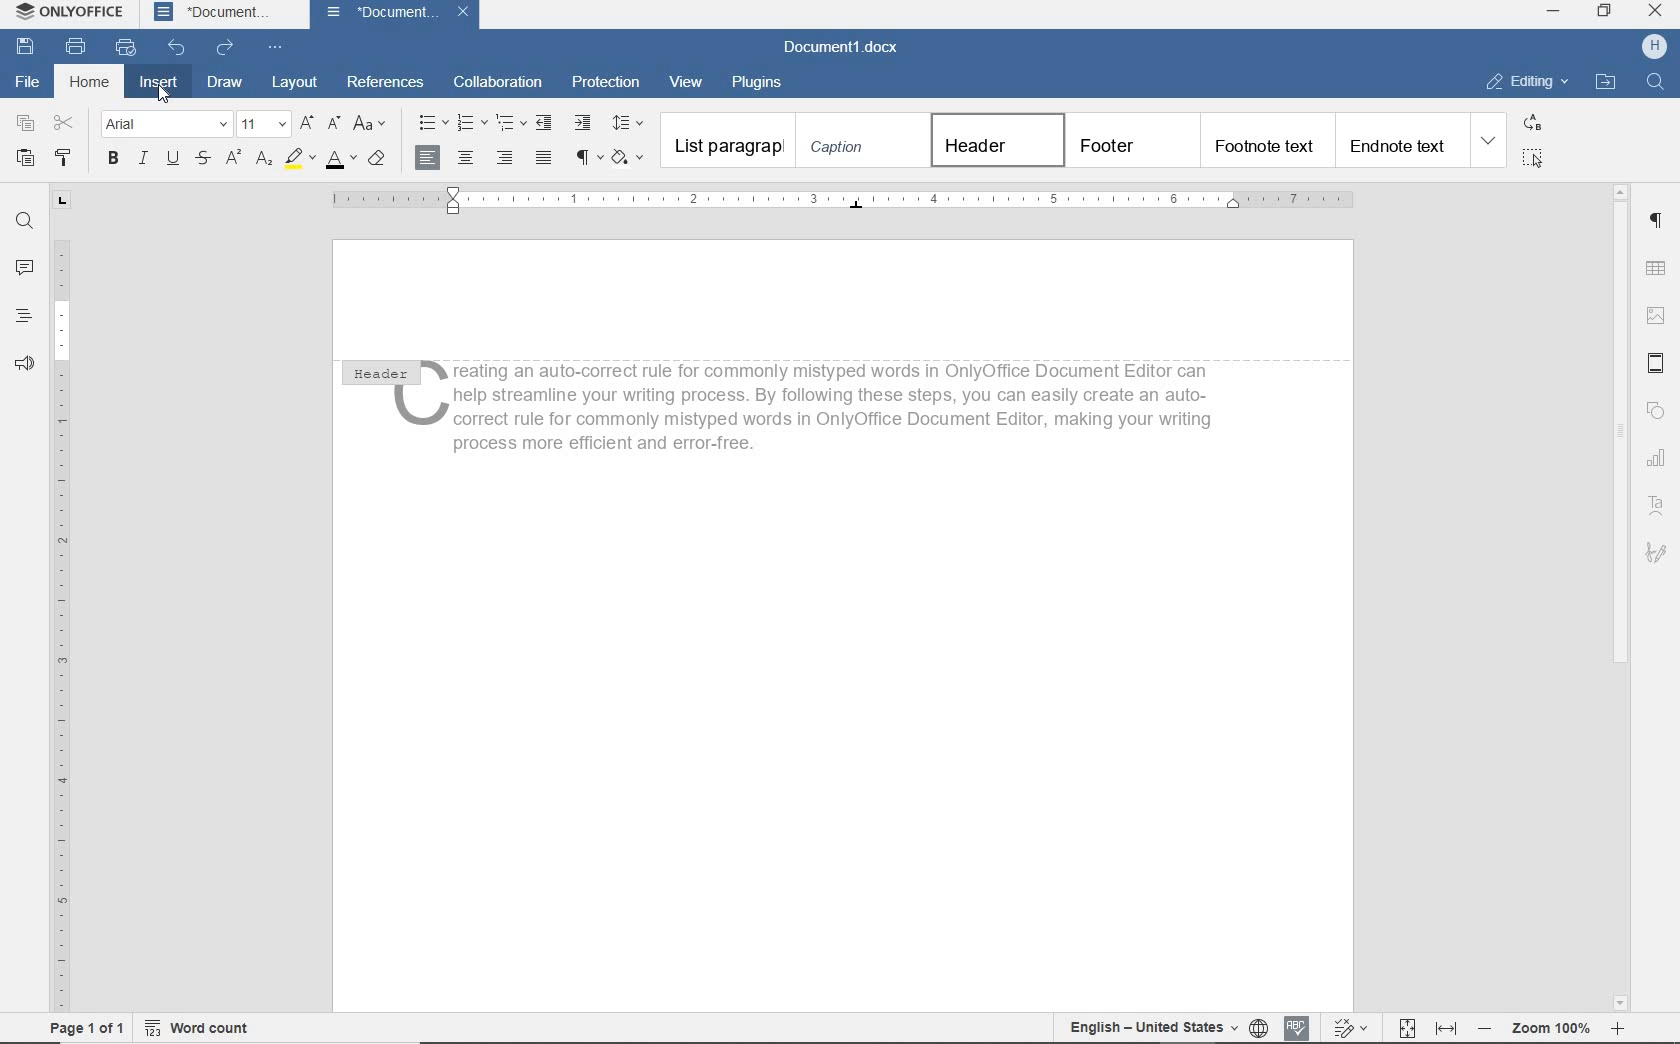 The image size is (1680, 1044). What do you see at coordinates (195, 1028) in the screenshot?
I see `Word count` at bounding box center [195, 1028].